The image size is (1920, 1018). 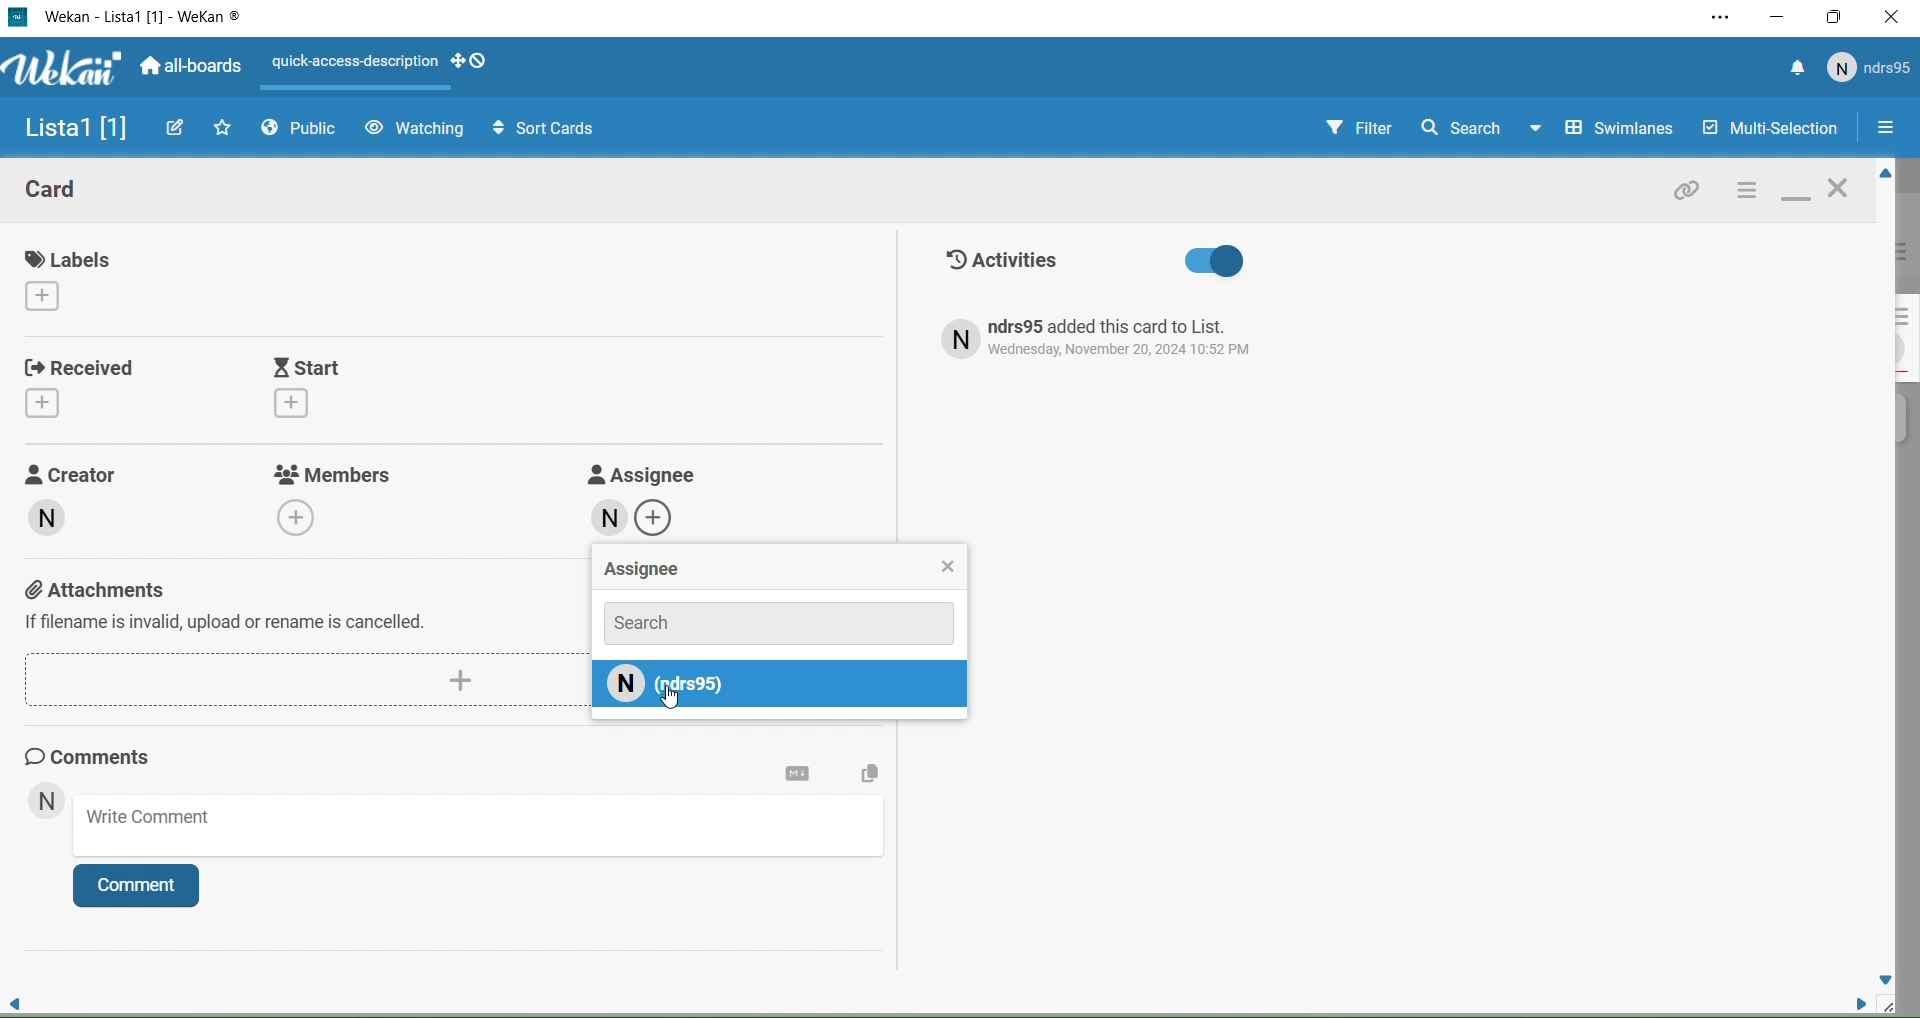 What do you see at coordinates (70, 130) in the screenshot?
I see `Name` at bounding box center [70, 130].